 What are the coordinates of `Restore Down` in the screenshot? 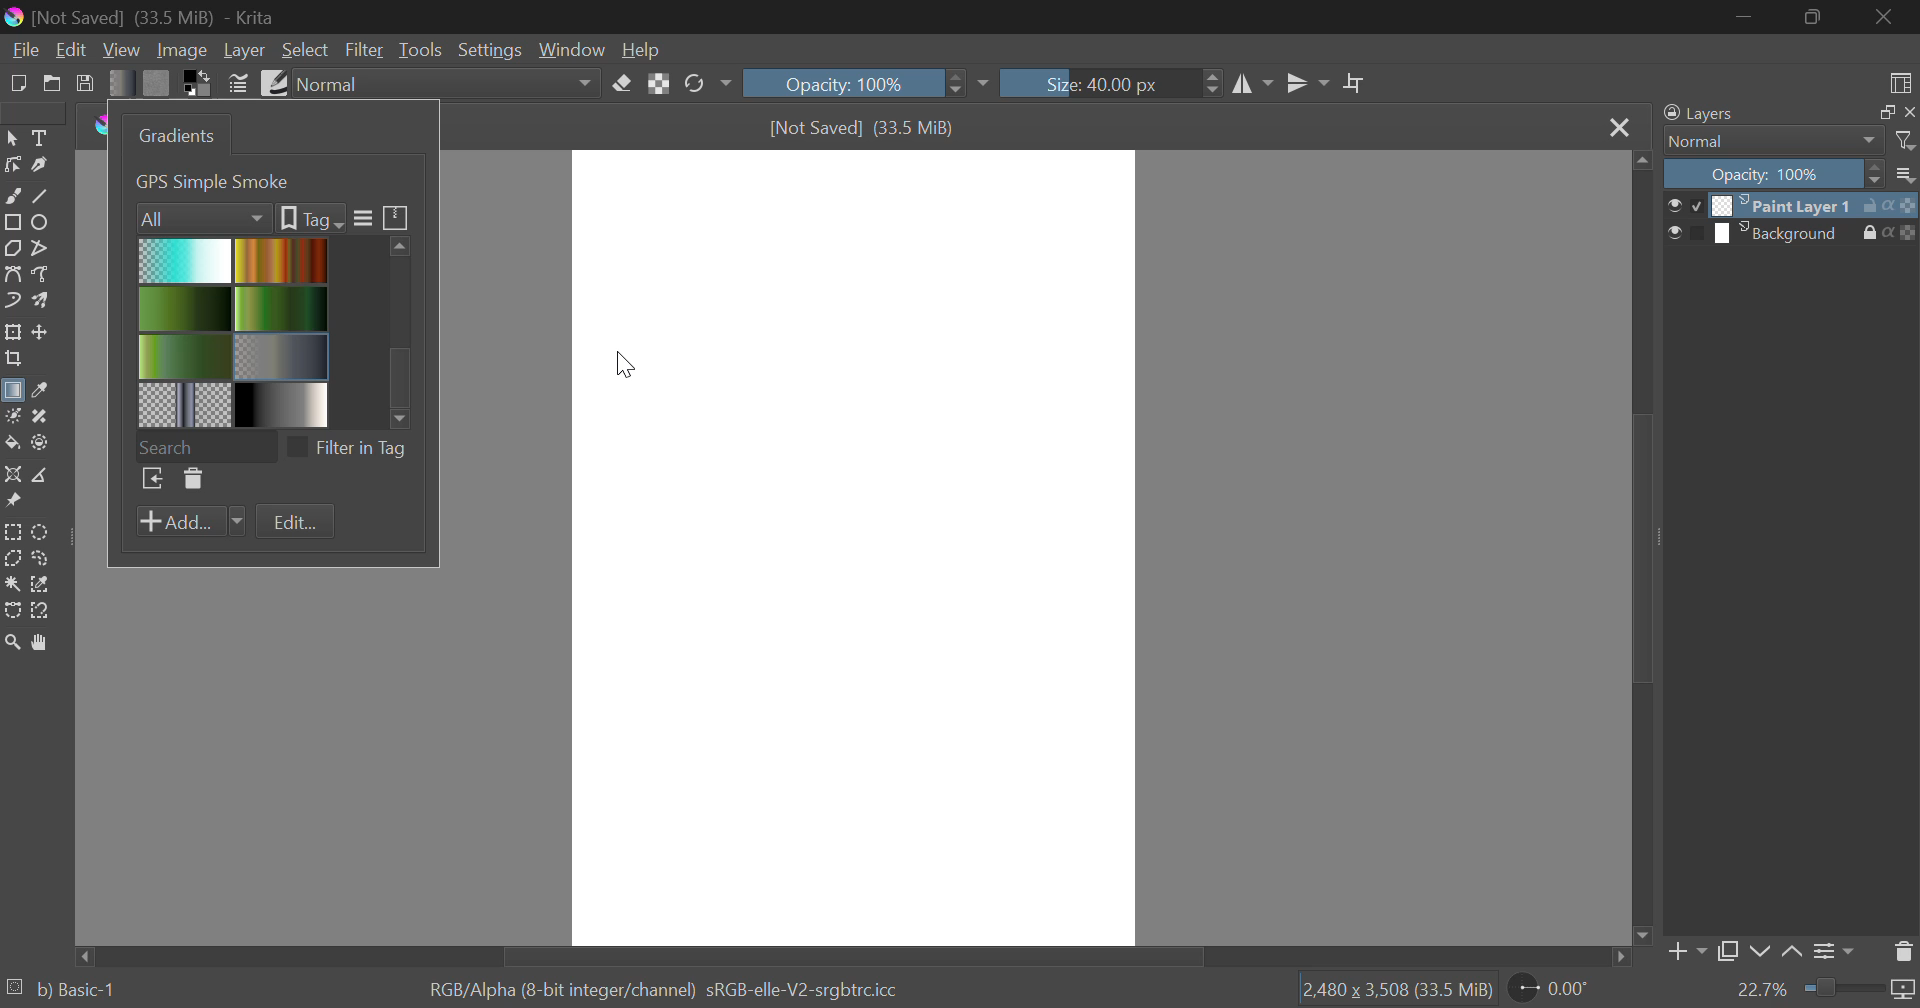 It's located at (1746, 16).